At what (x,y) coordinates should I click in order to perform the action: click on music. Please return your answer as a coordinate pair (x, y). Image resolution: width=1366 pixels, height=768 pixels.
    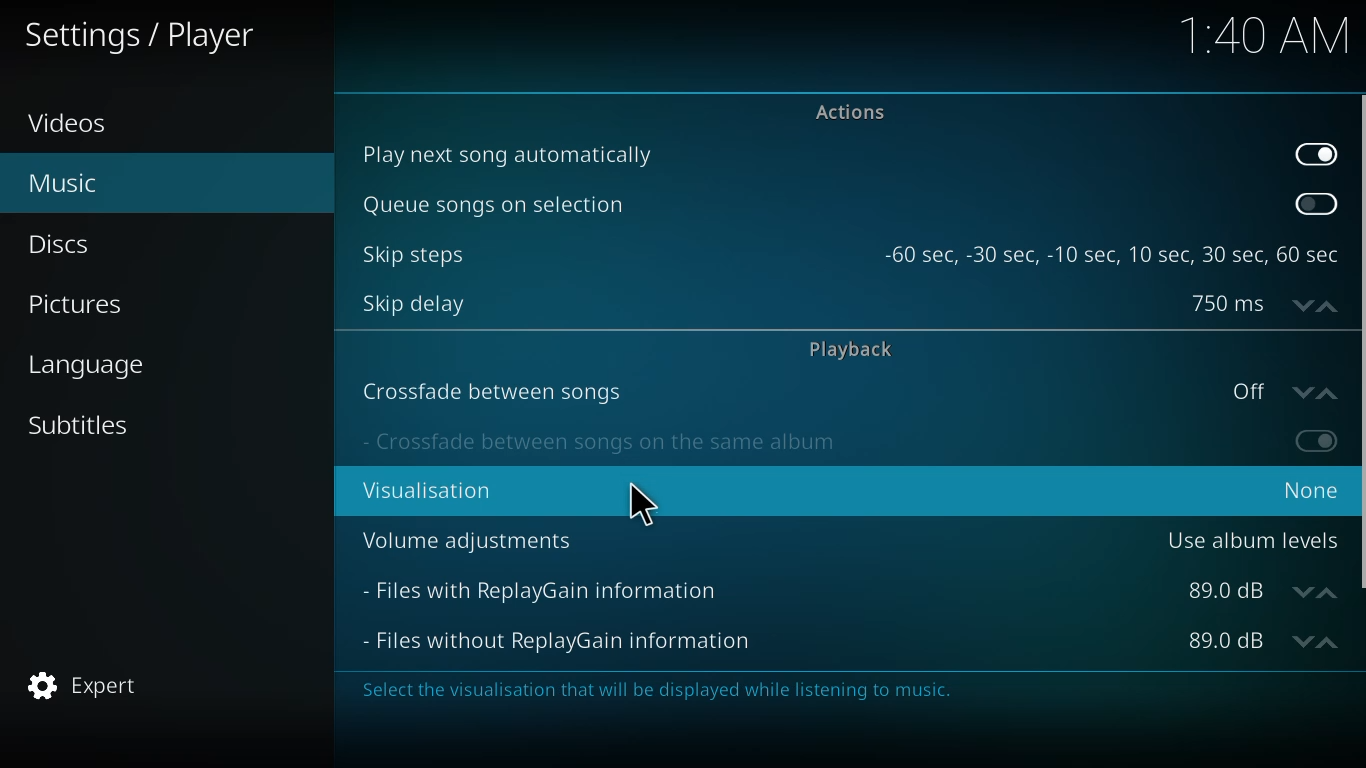
    Looking at the image, I should click on (61, 180).